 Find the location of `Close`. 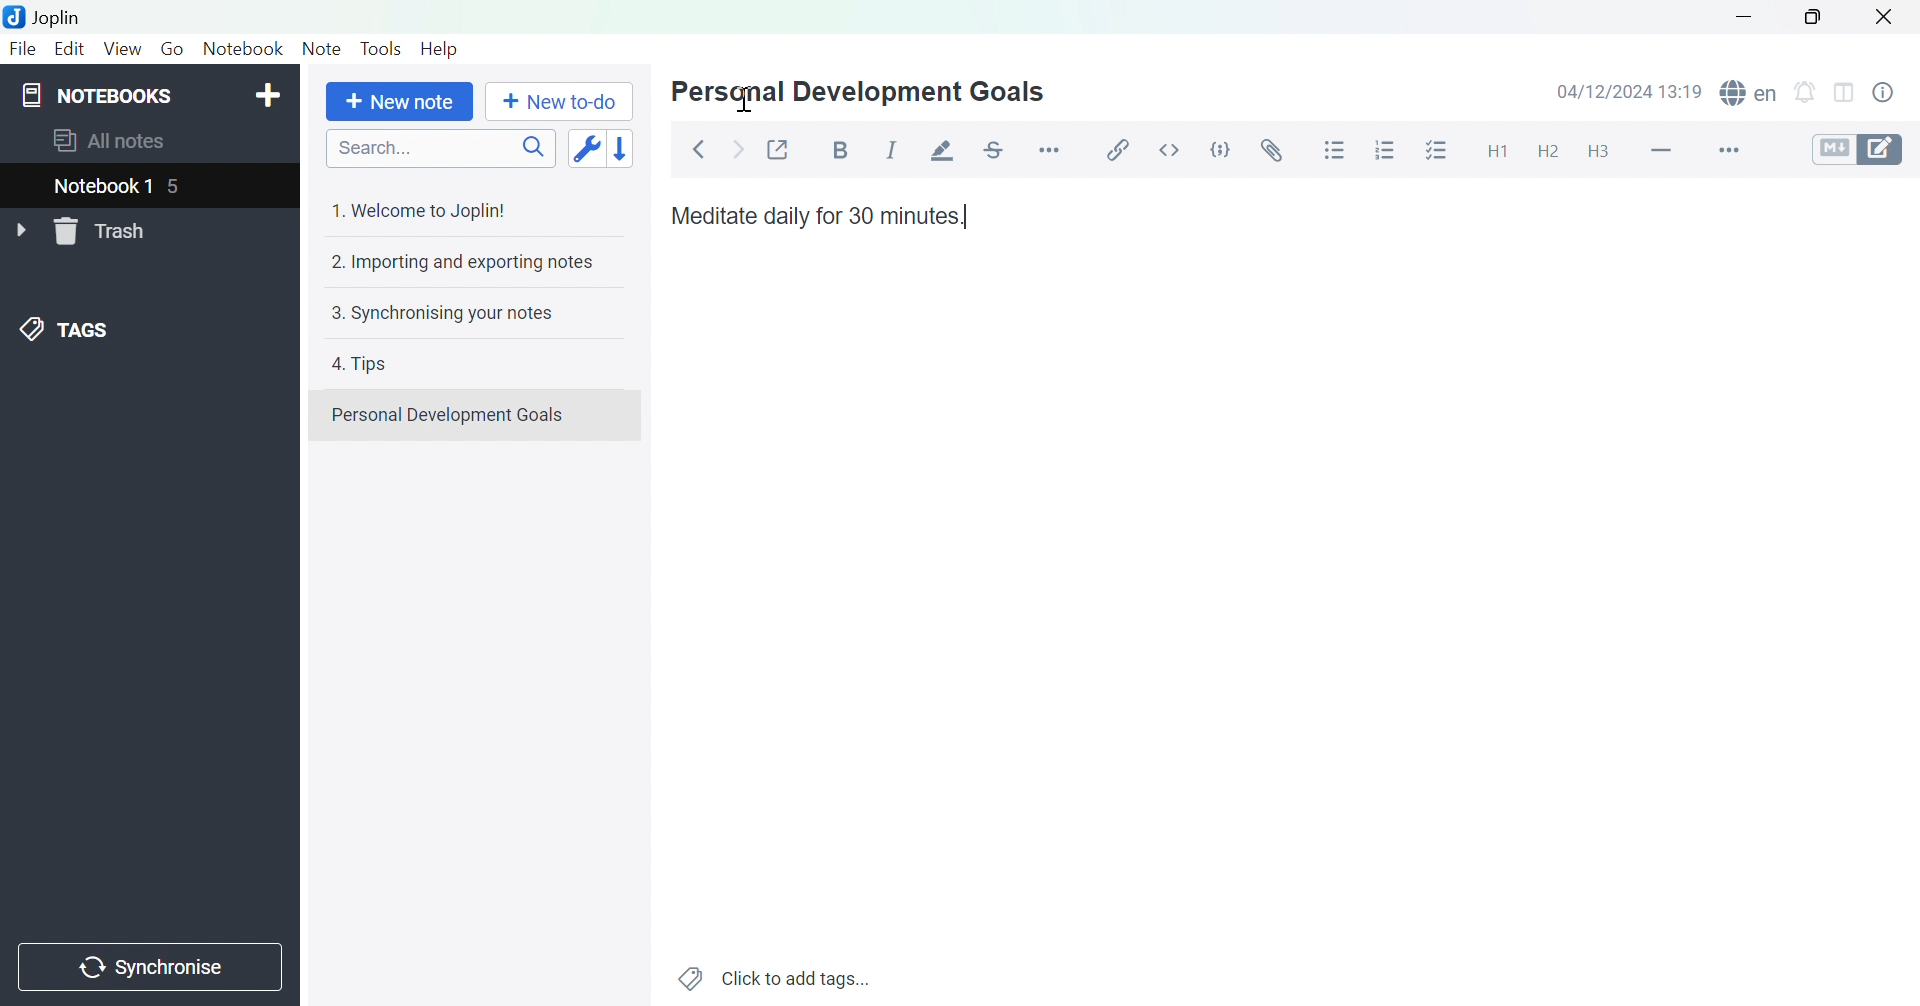

Close is located at coordinates (1885, 16).